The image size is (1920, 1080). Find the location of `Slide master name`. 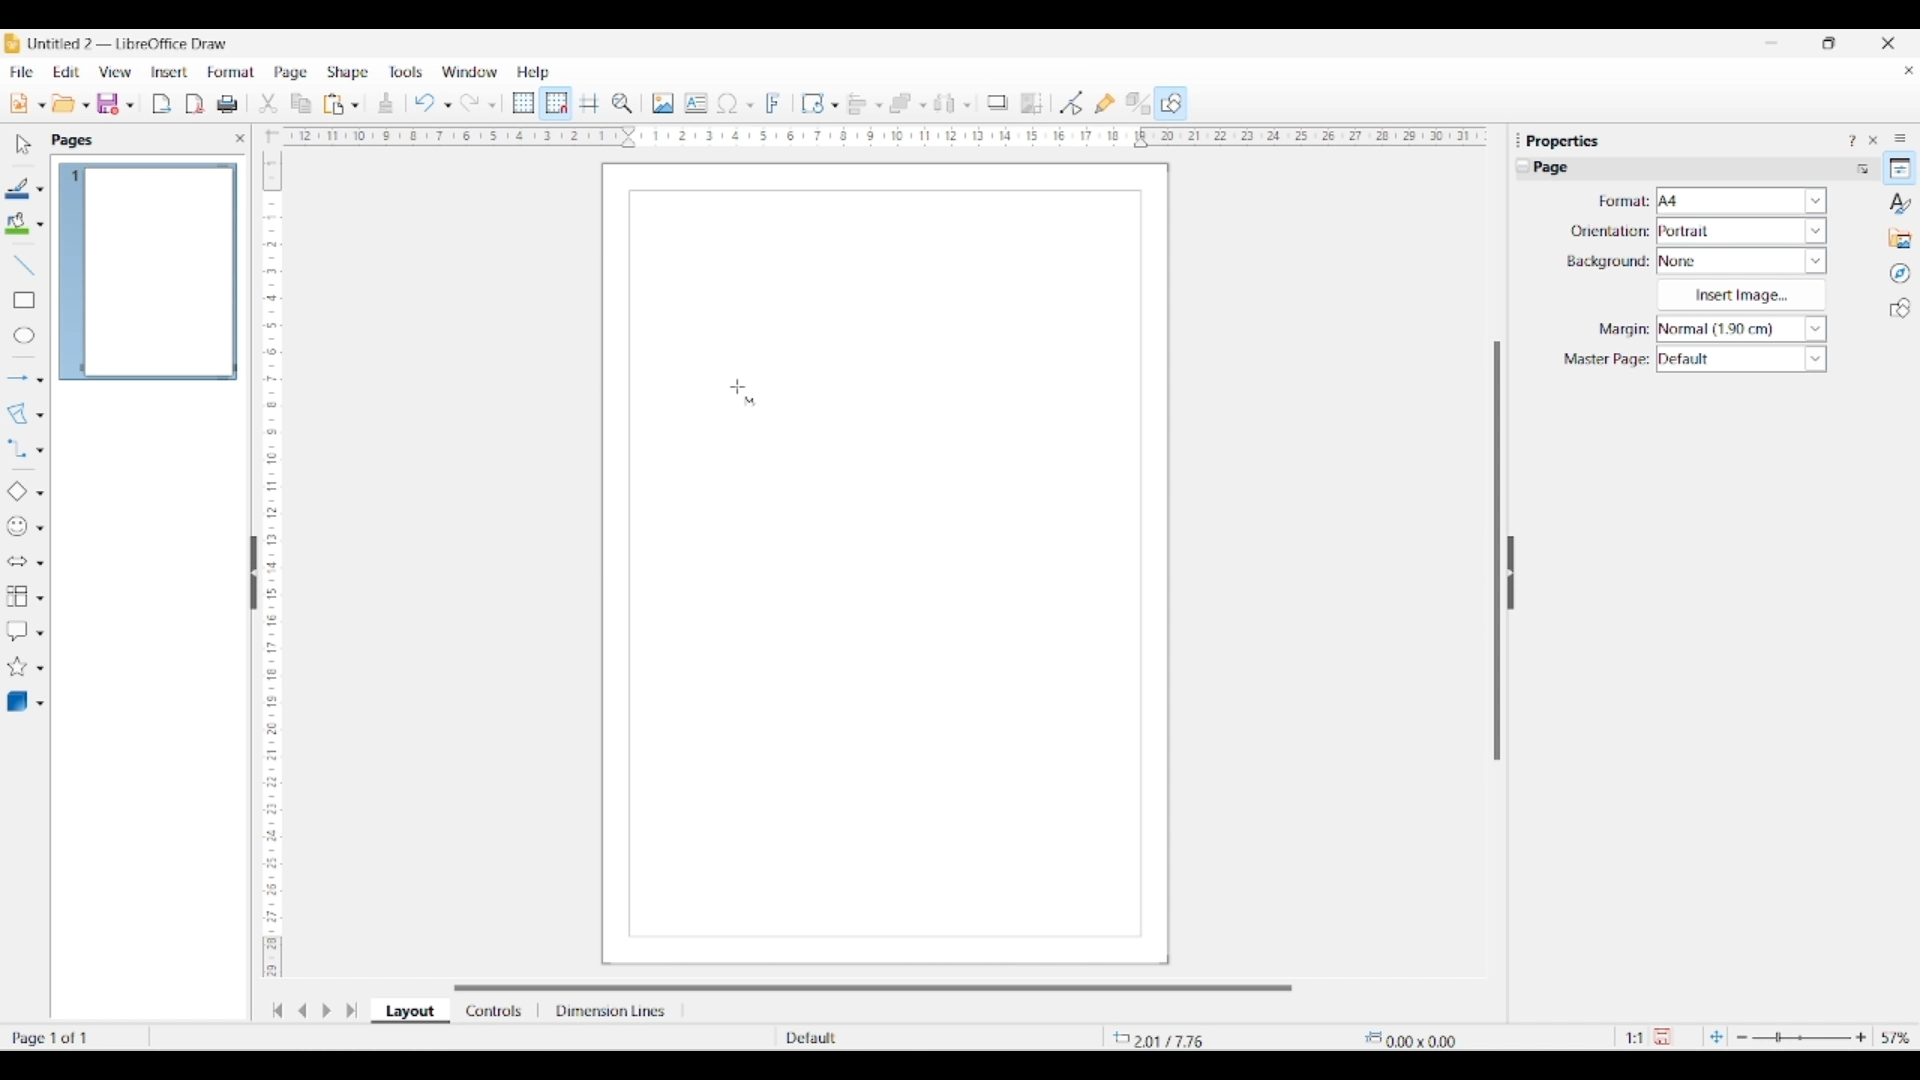

Slide master name is located at coordinates (897, 1039).